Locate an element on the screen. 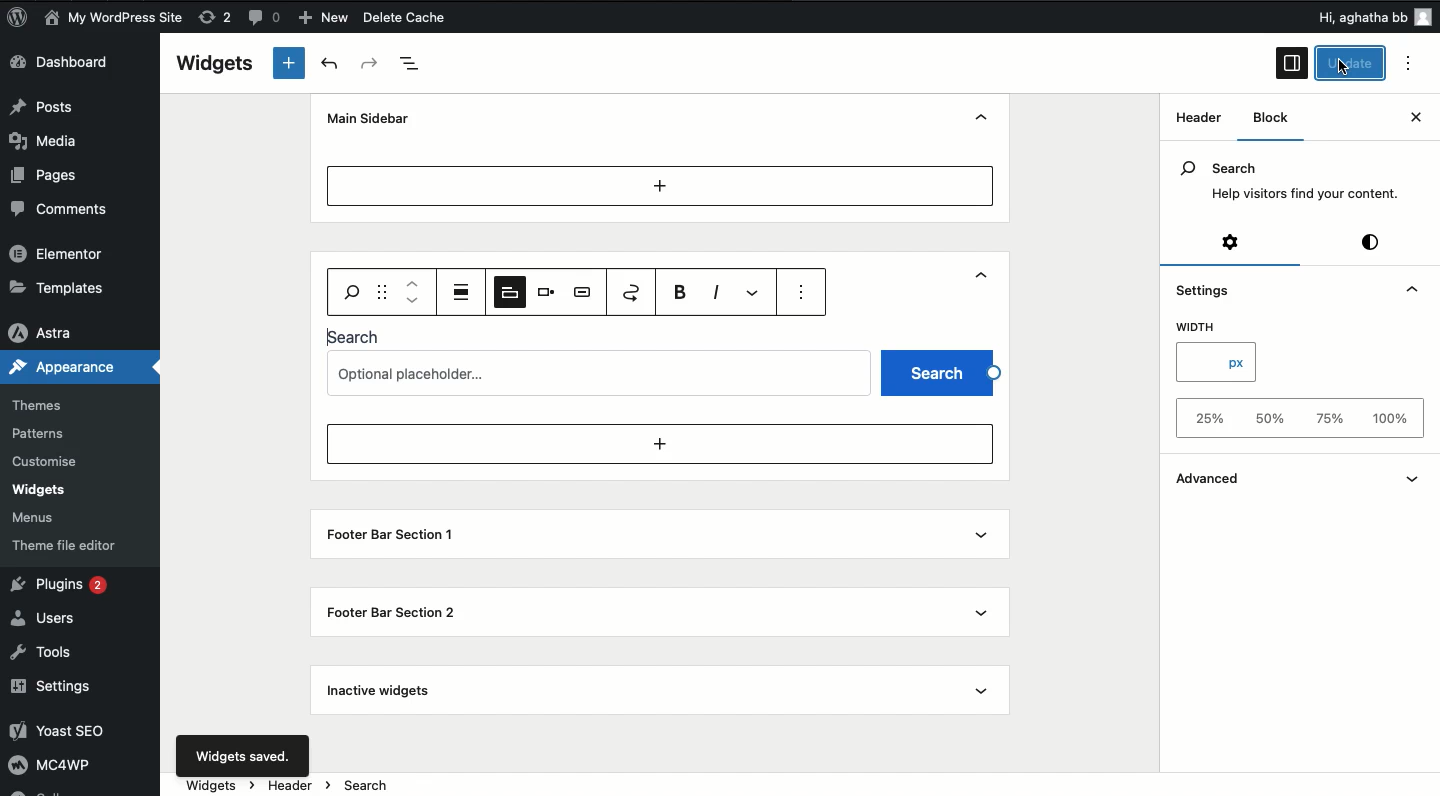  Add new block is located at coordinates (288, 64).